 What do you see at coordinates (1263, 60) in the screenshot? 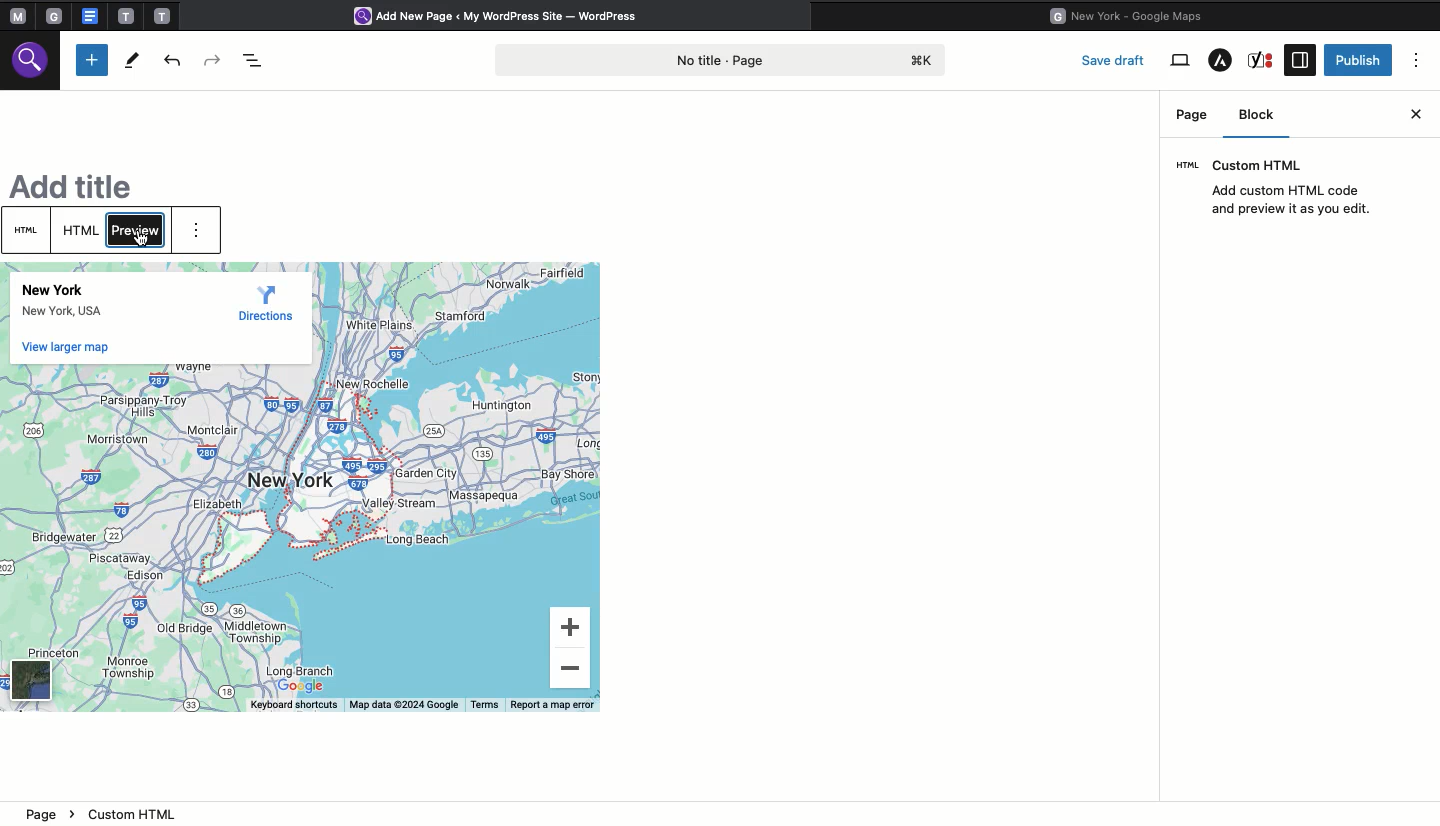
I see `Yoast` at bounding box center [1263, 60].